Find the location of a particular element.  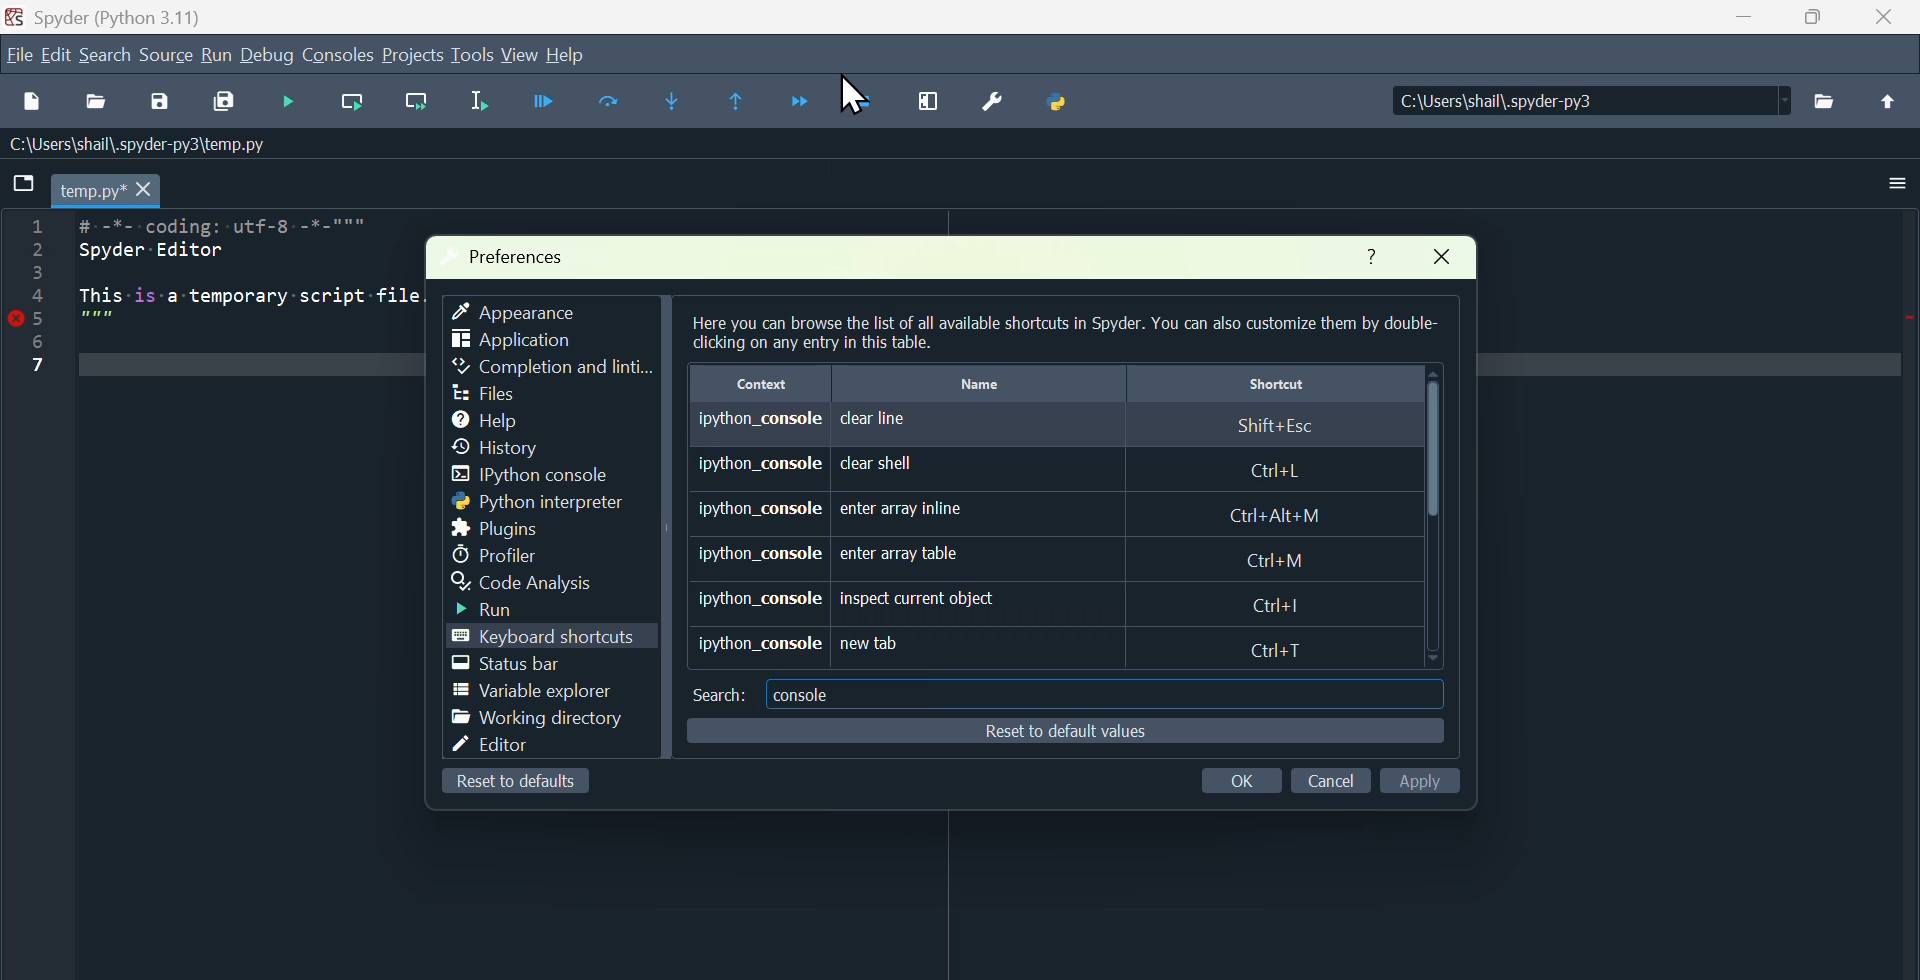

Reset to default is located at coordinates (505, 784).